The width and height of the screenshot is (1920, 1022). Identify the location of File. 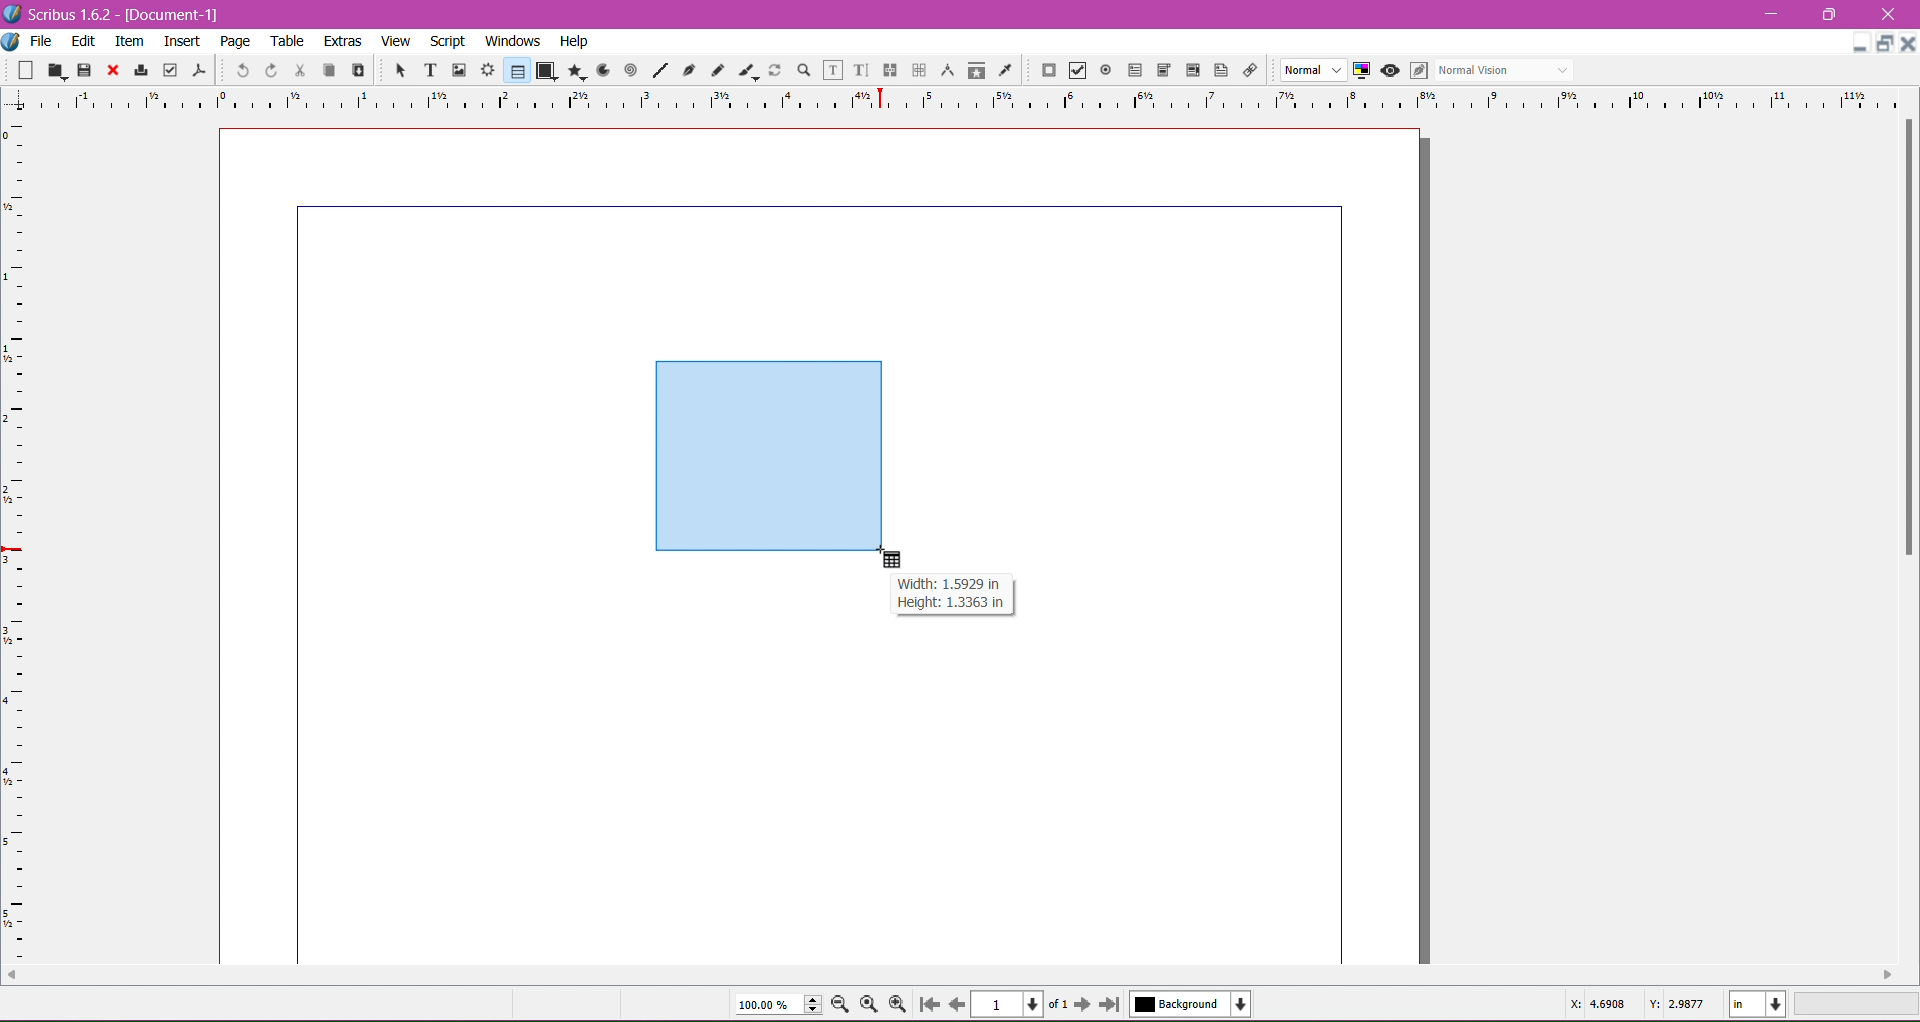
(41, 41).